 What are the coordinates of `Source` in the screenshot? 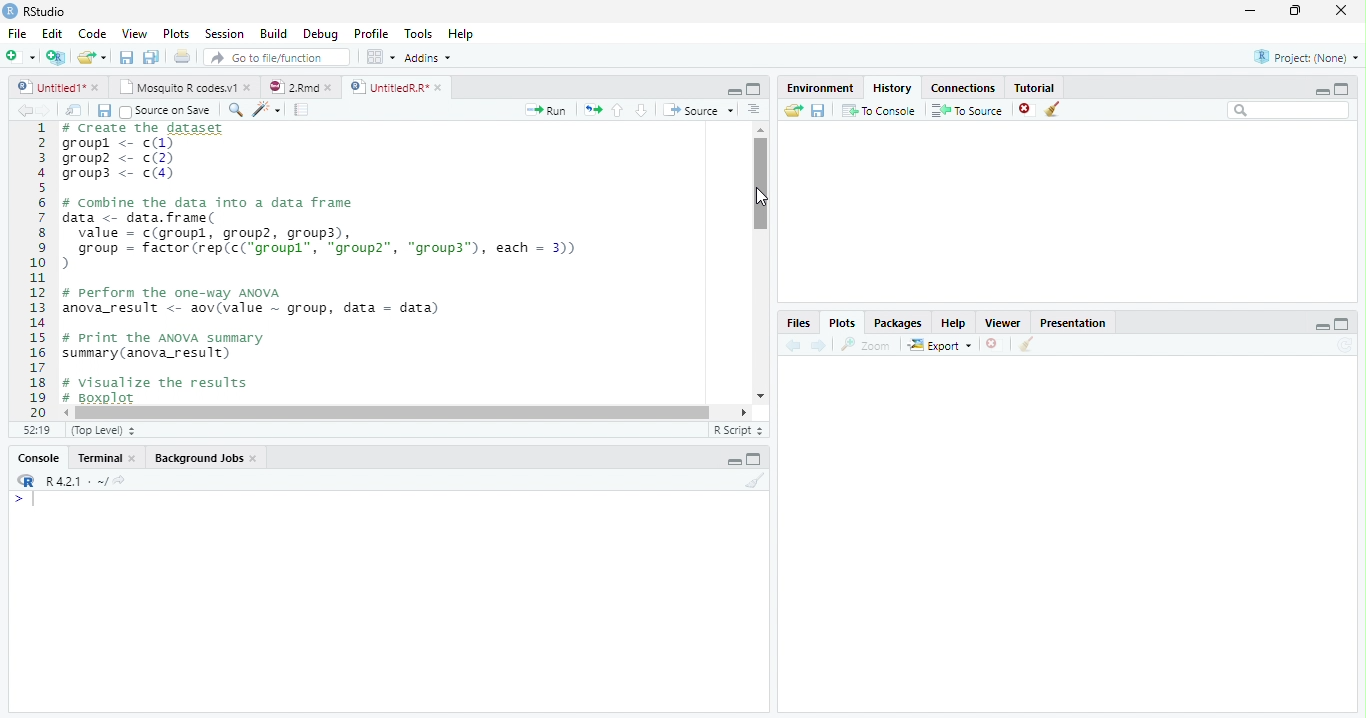 It's located at (700, 111).